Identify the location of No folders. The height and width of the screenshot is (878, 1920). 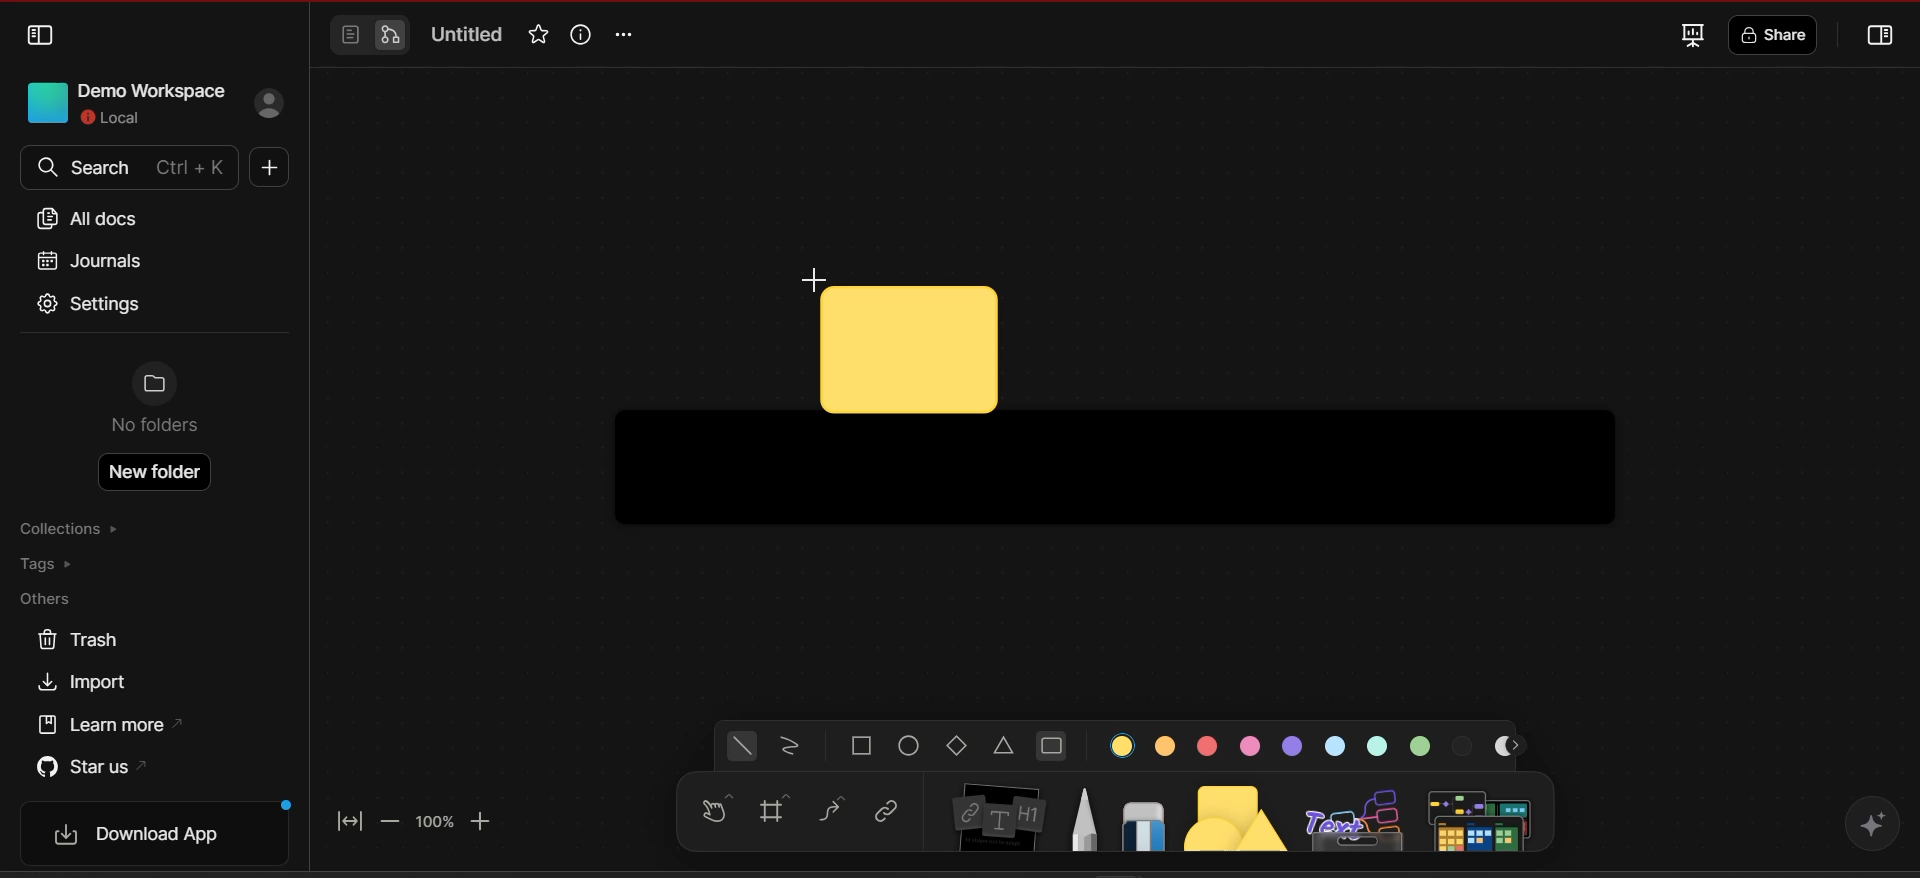
(155, 403).